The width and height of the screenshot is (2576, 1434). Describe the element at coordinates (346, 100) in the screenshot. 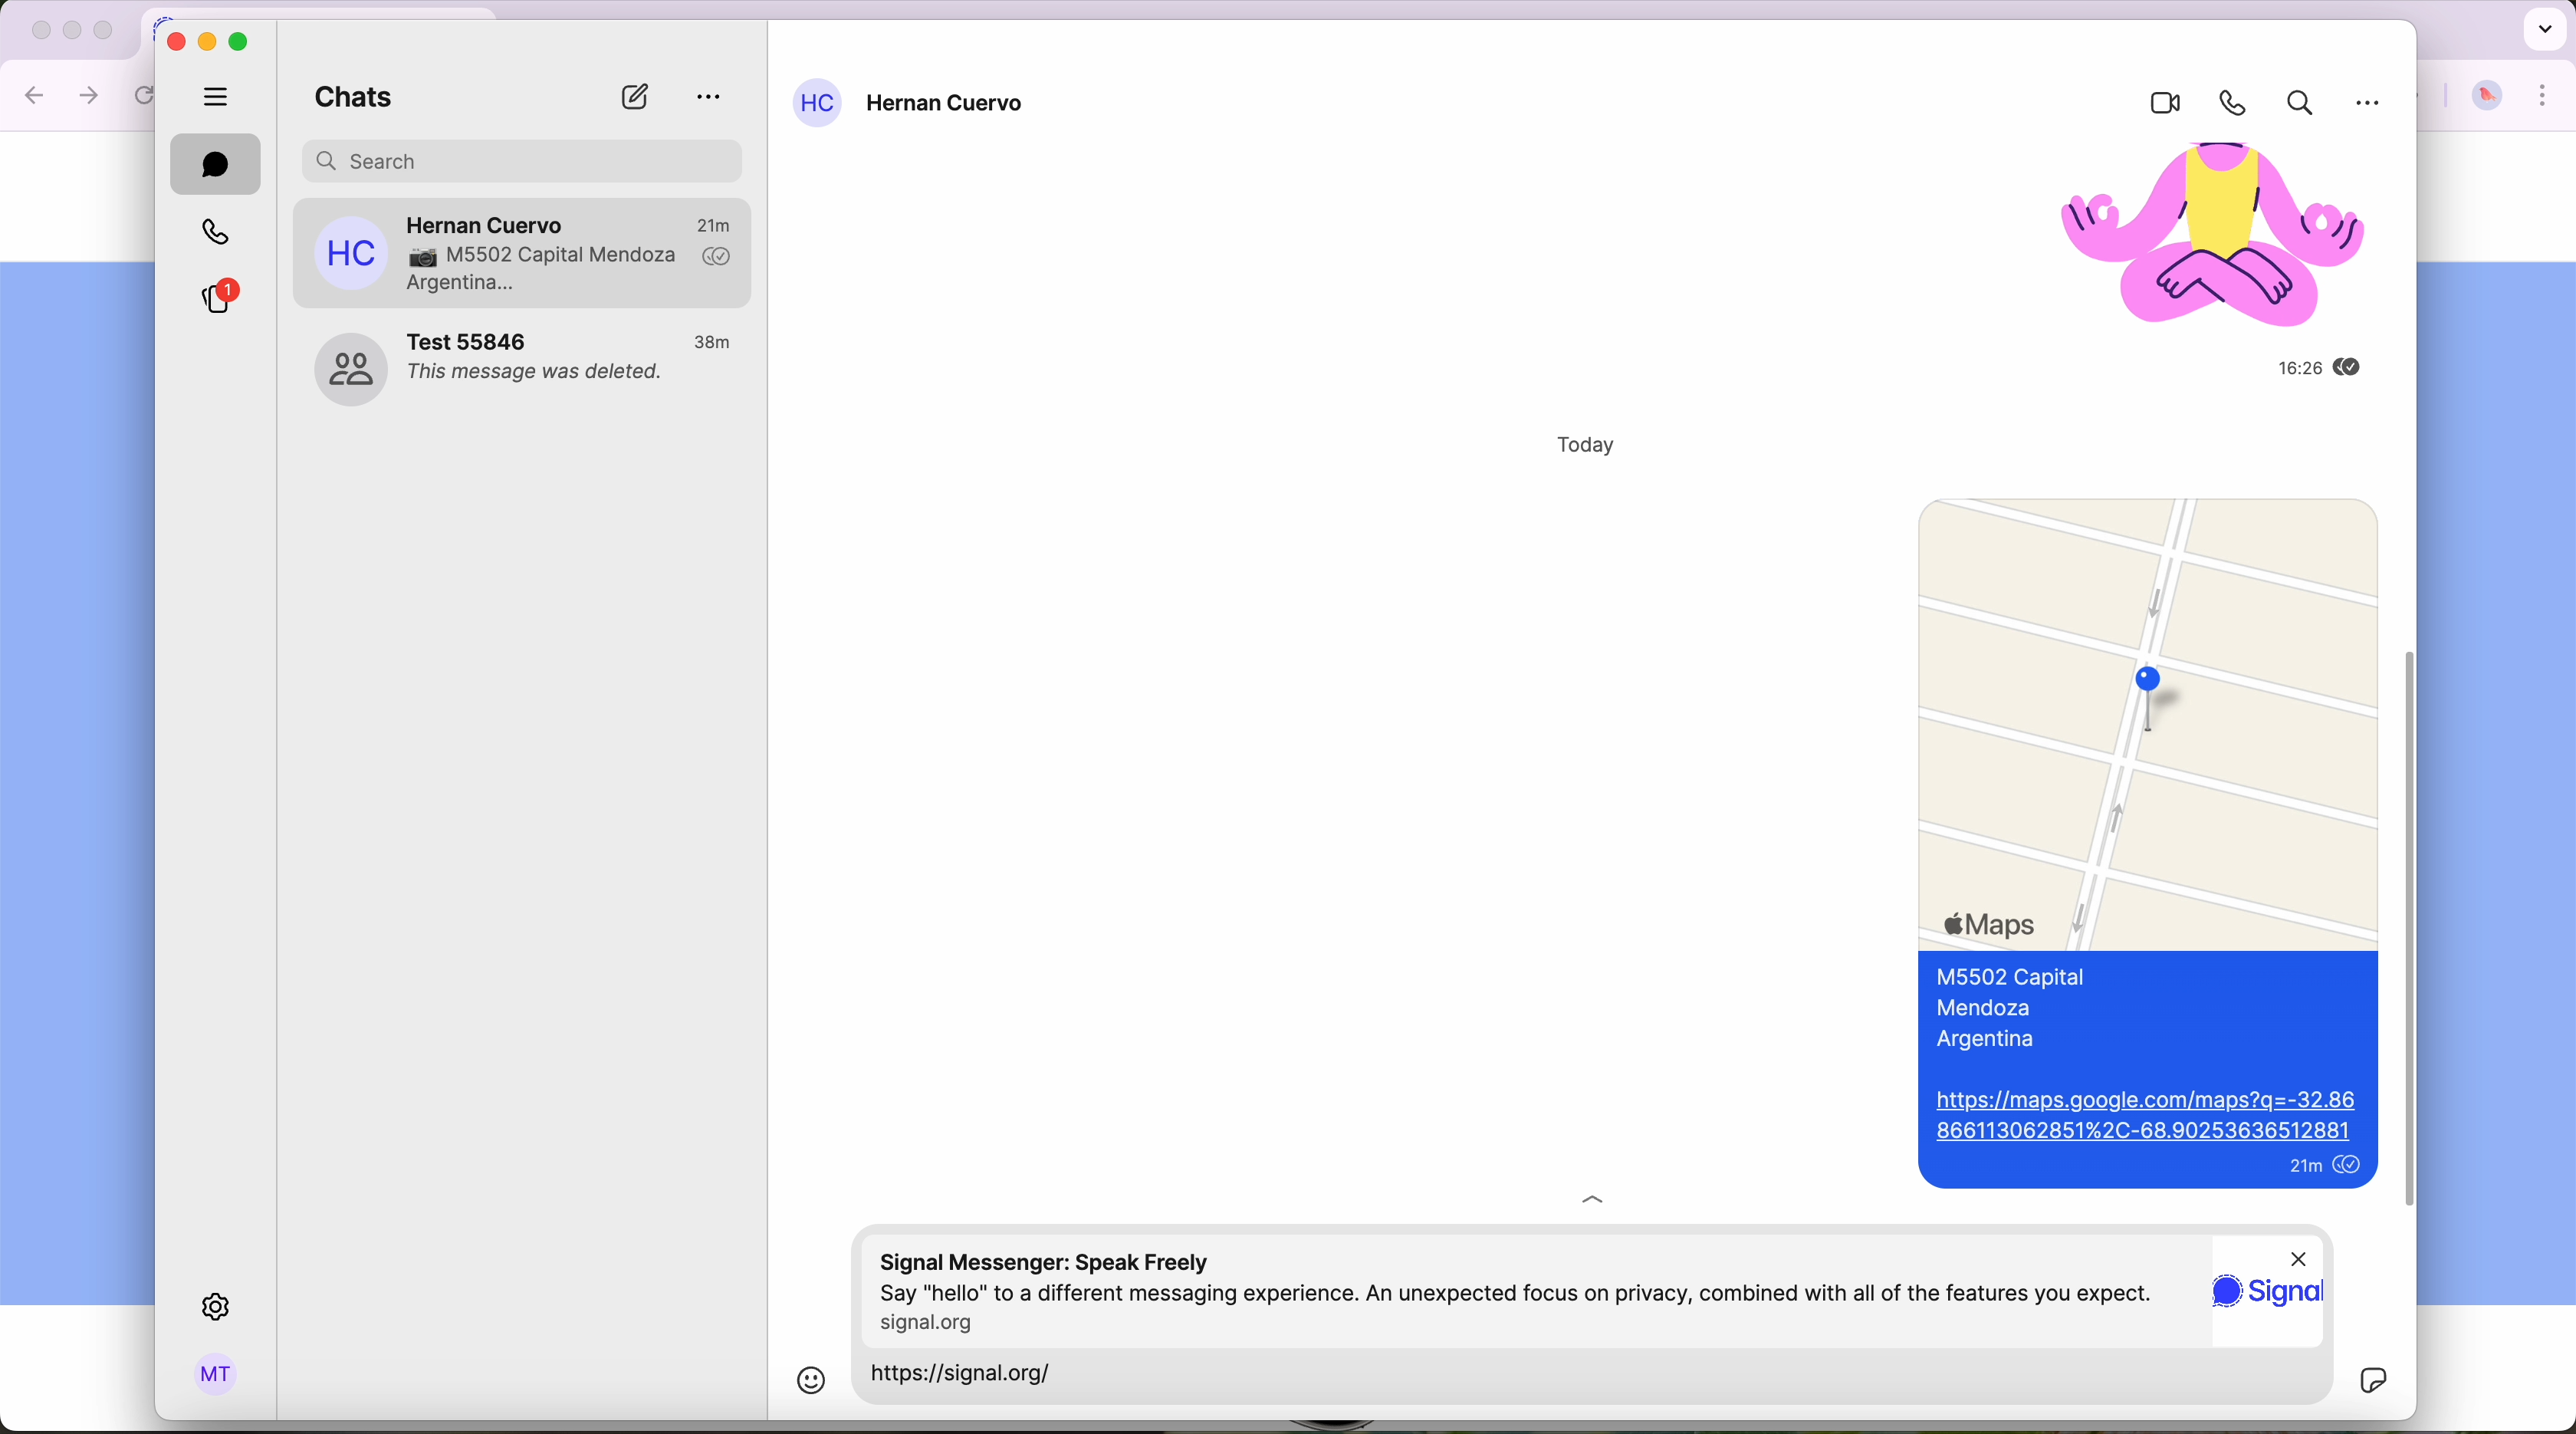

I see `chats` at that location.